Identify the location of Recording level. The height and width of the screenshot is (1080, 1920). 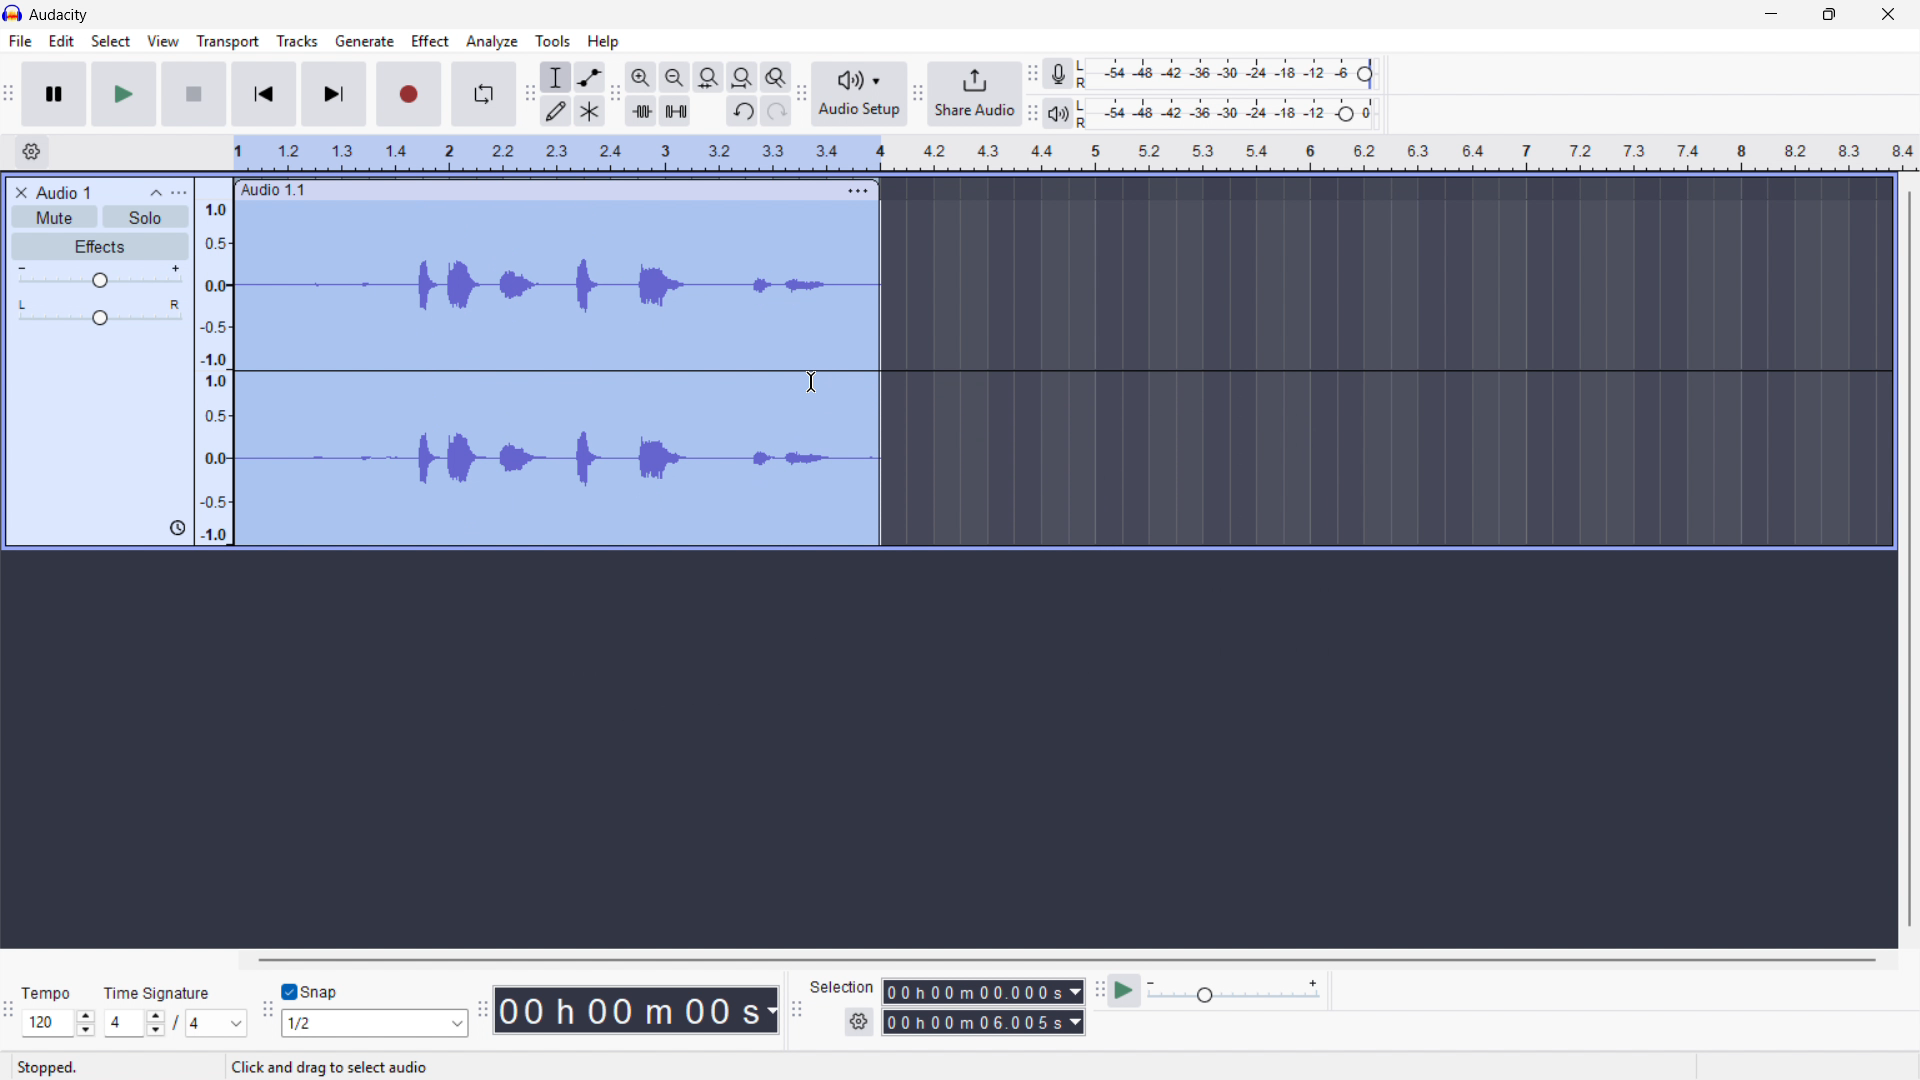
(1231, 74).